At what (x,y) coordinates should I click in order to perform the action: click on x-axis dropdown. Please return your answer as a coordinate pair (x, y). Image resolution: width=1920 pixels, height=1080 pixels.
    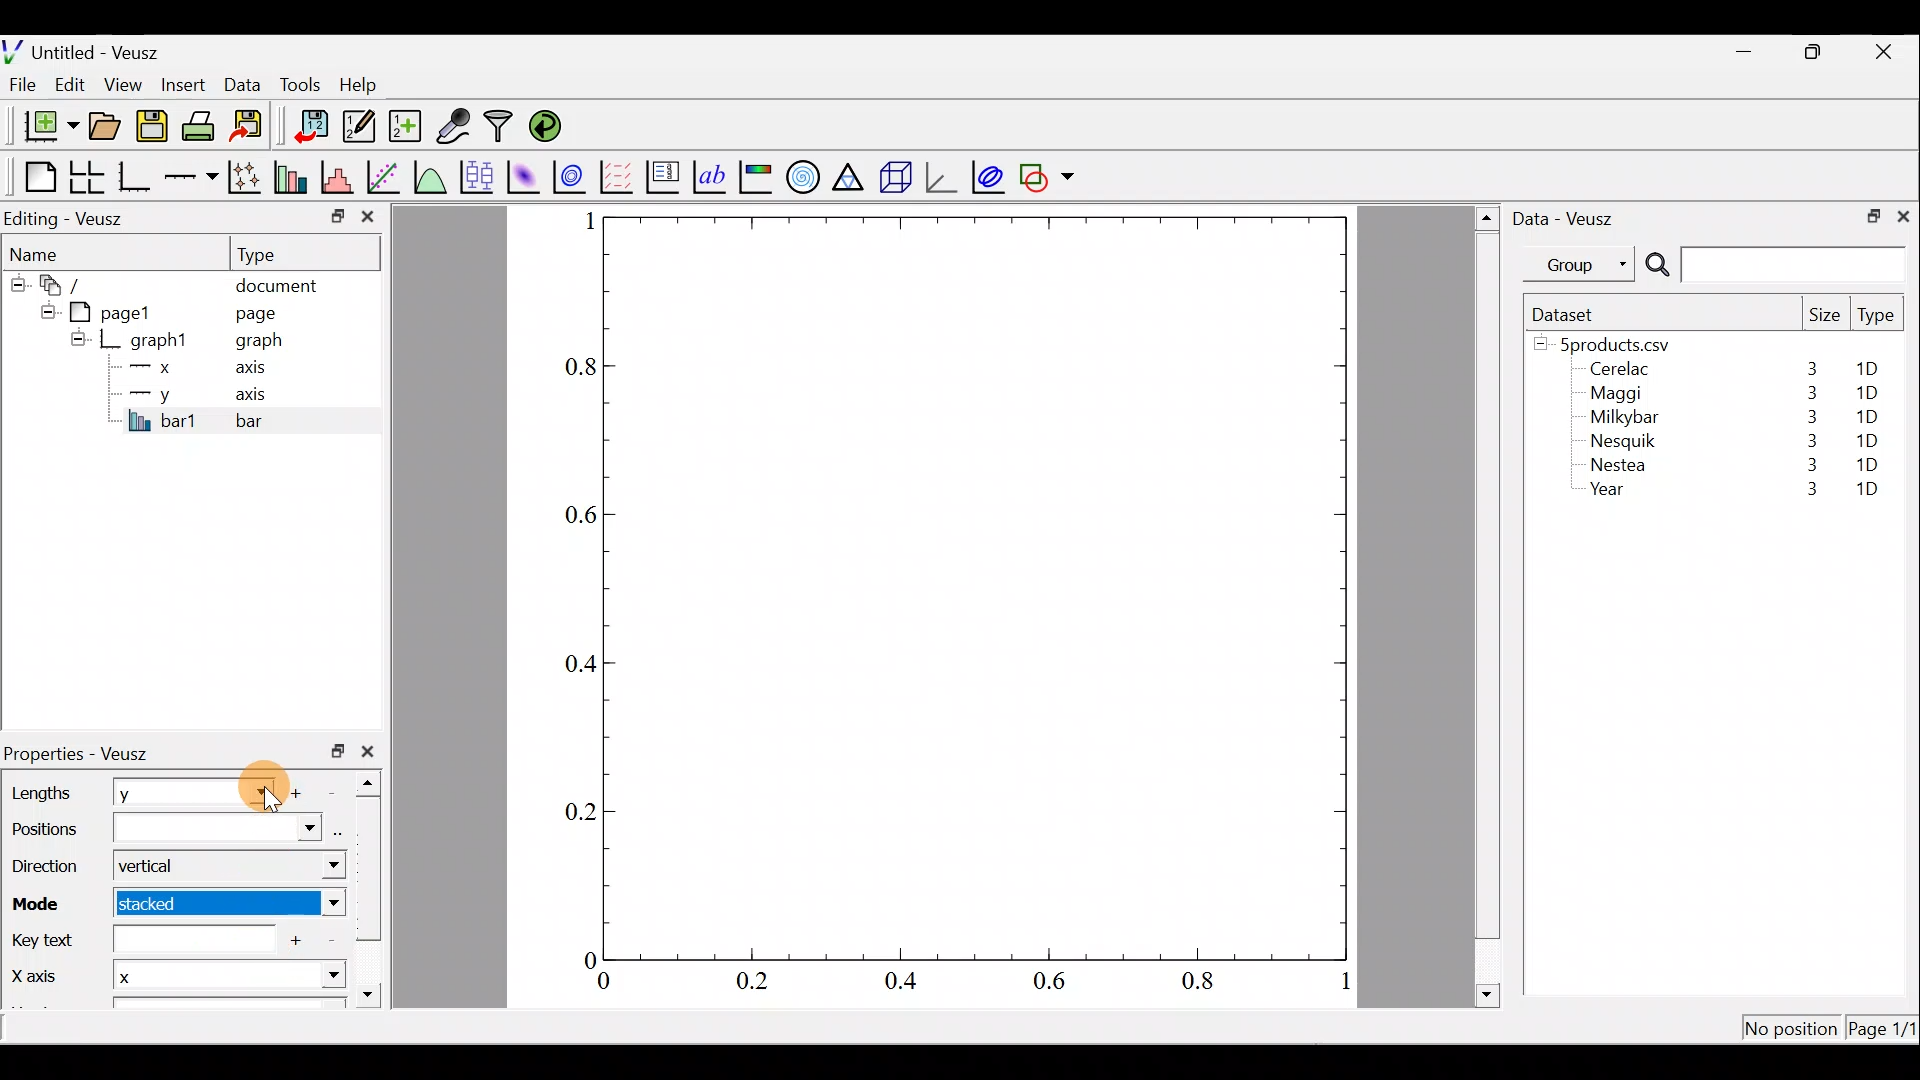
    Looking at the image, I should click on (312, 984).